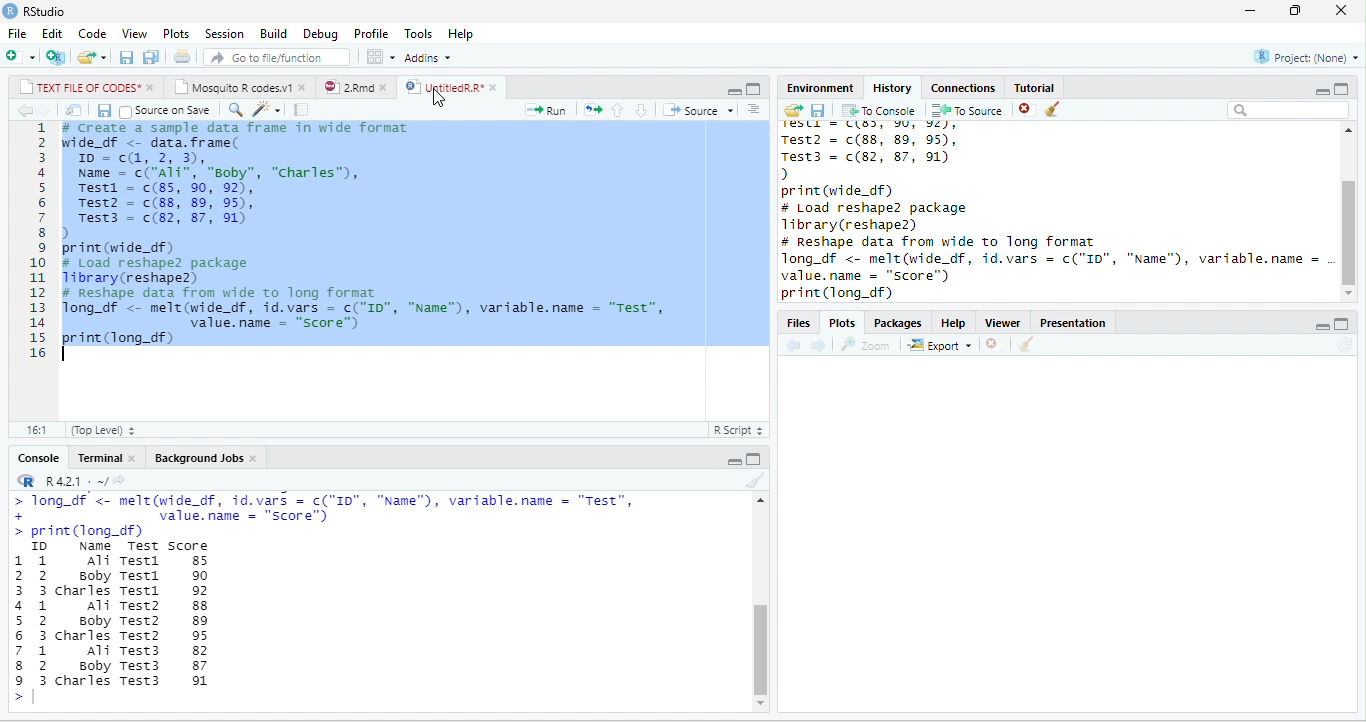  I want to click on Source, so click(698, 110).